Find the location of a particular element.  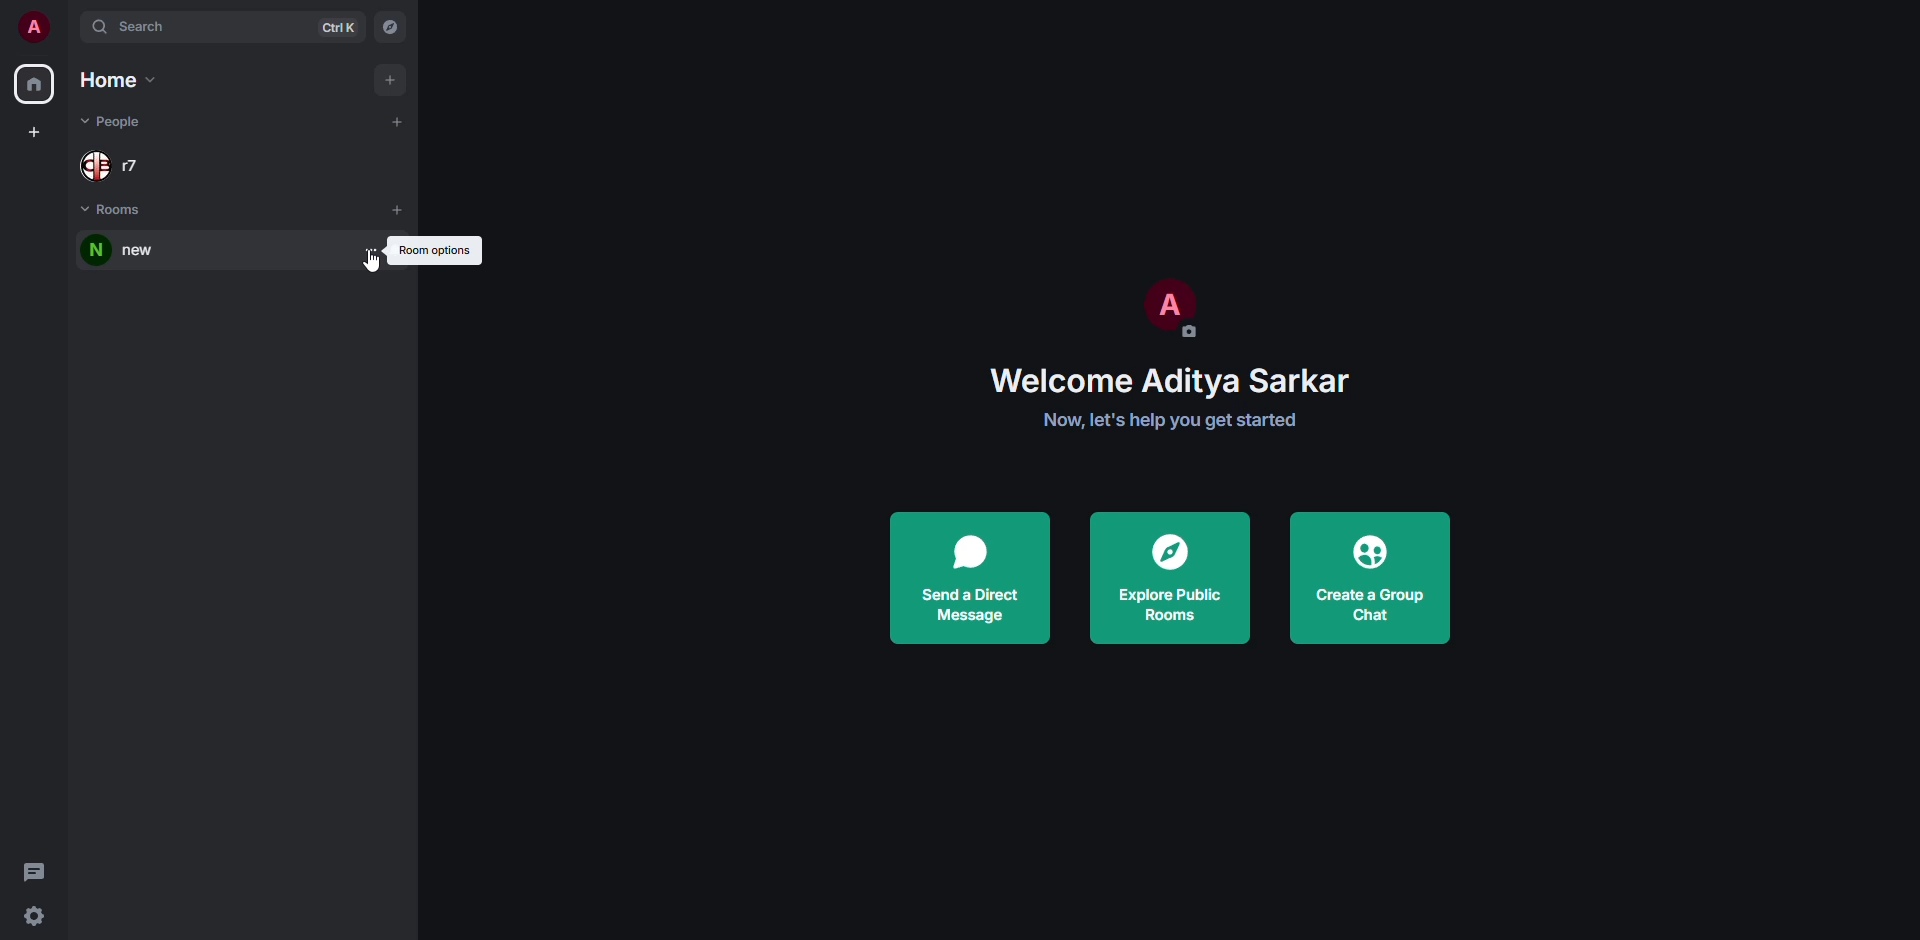

profile is located at coordinates (1167, 303).